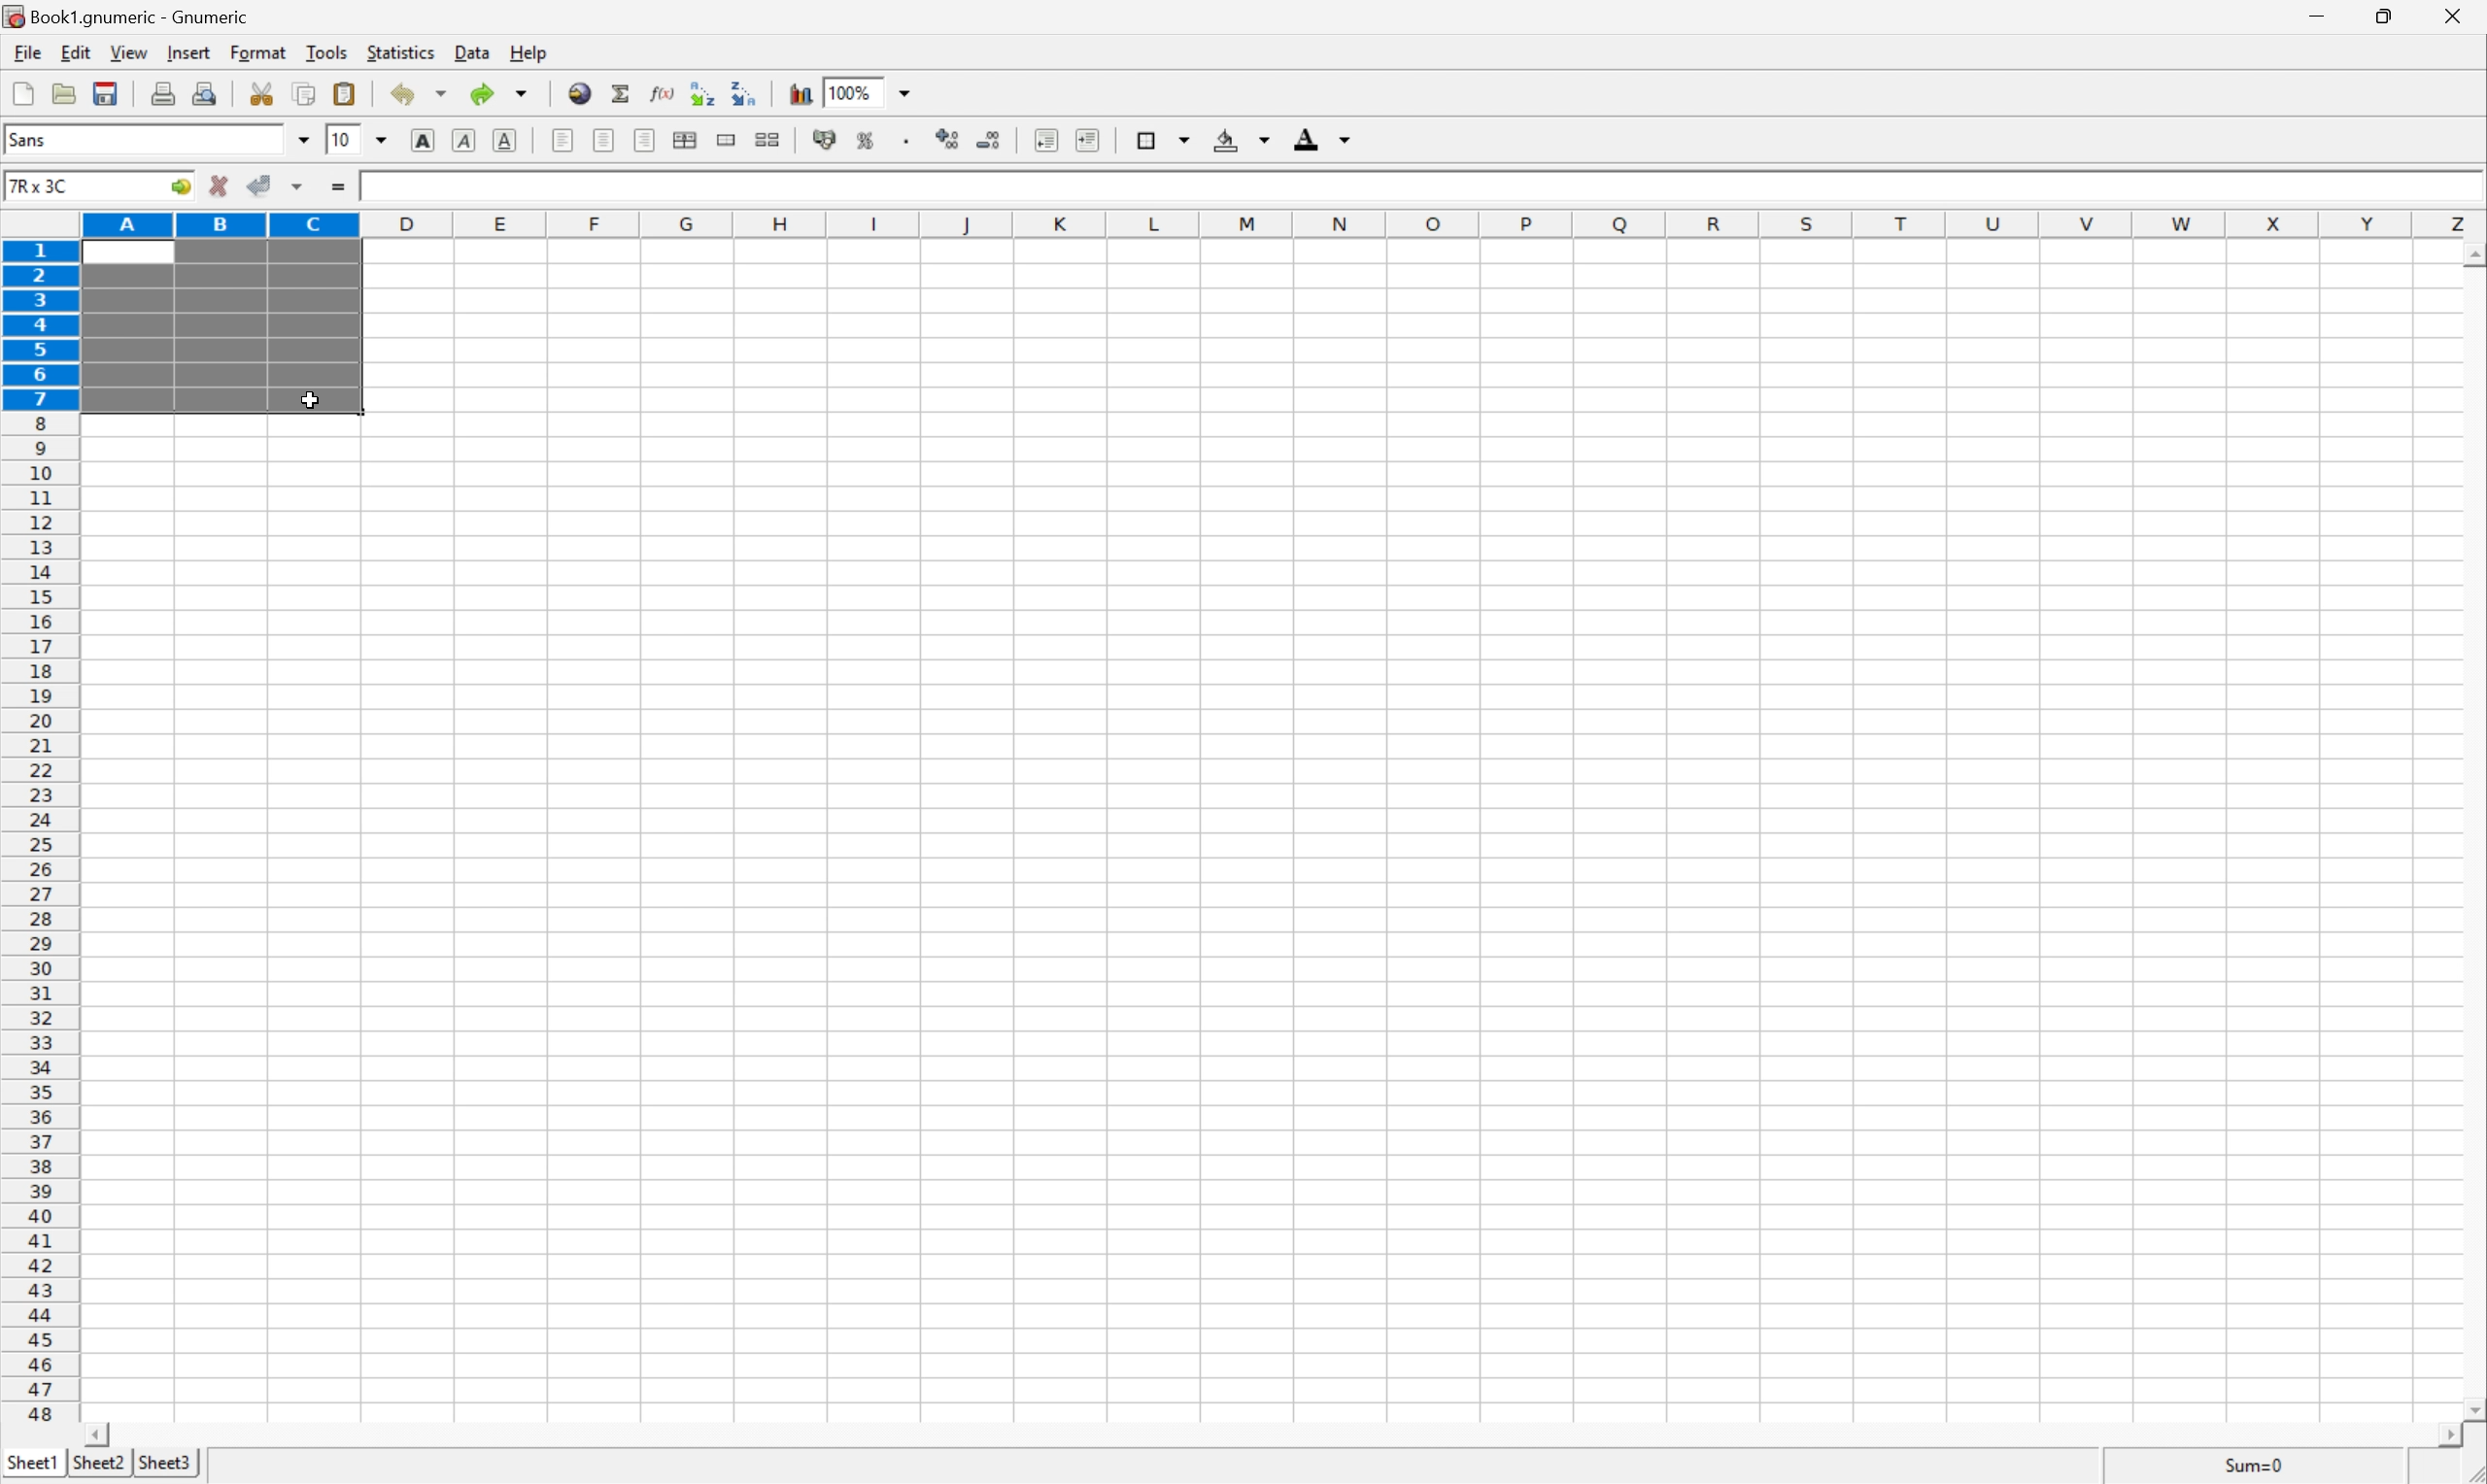  Describe the element at coordinates (577, 91) in the screenshot. I see `insert hyperlink` at that location.